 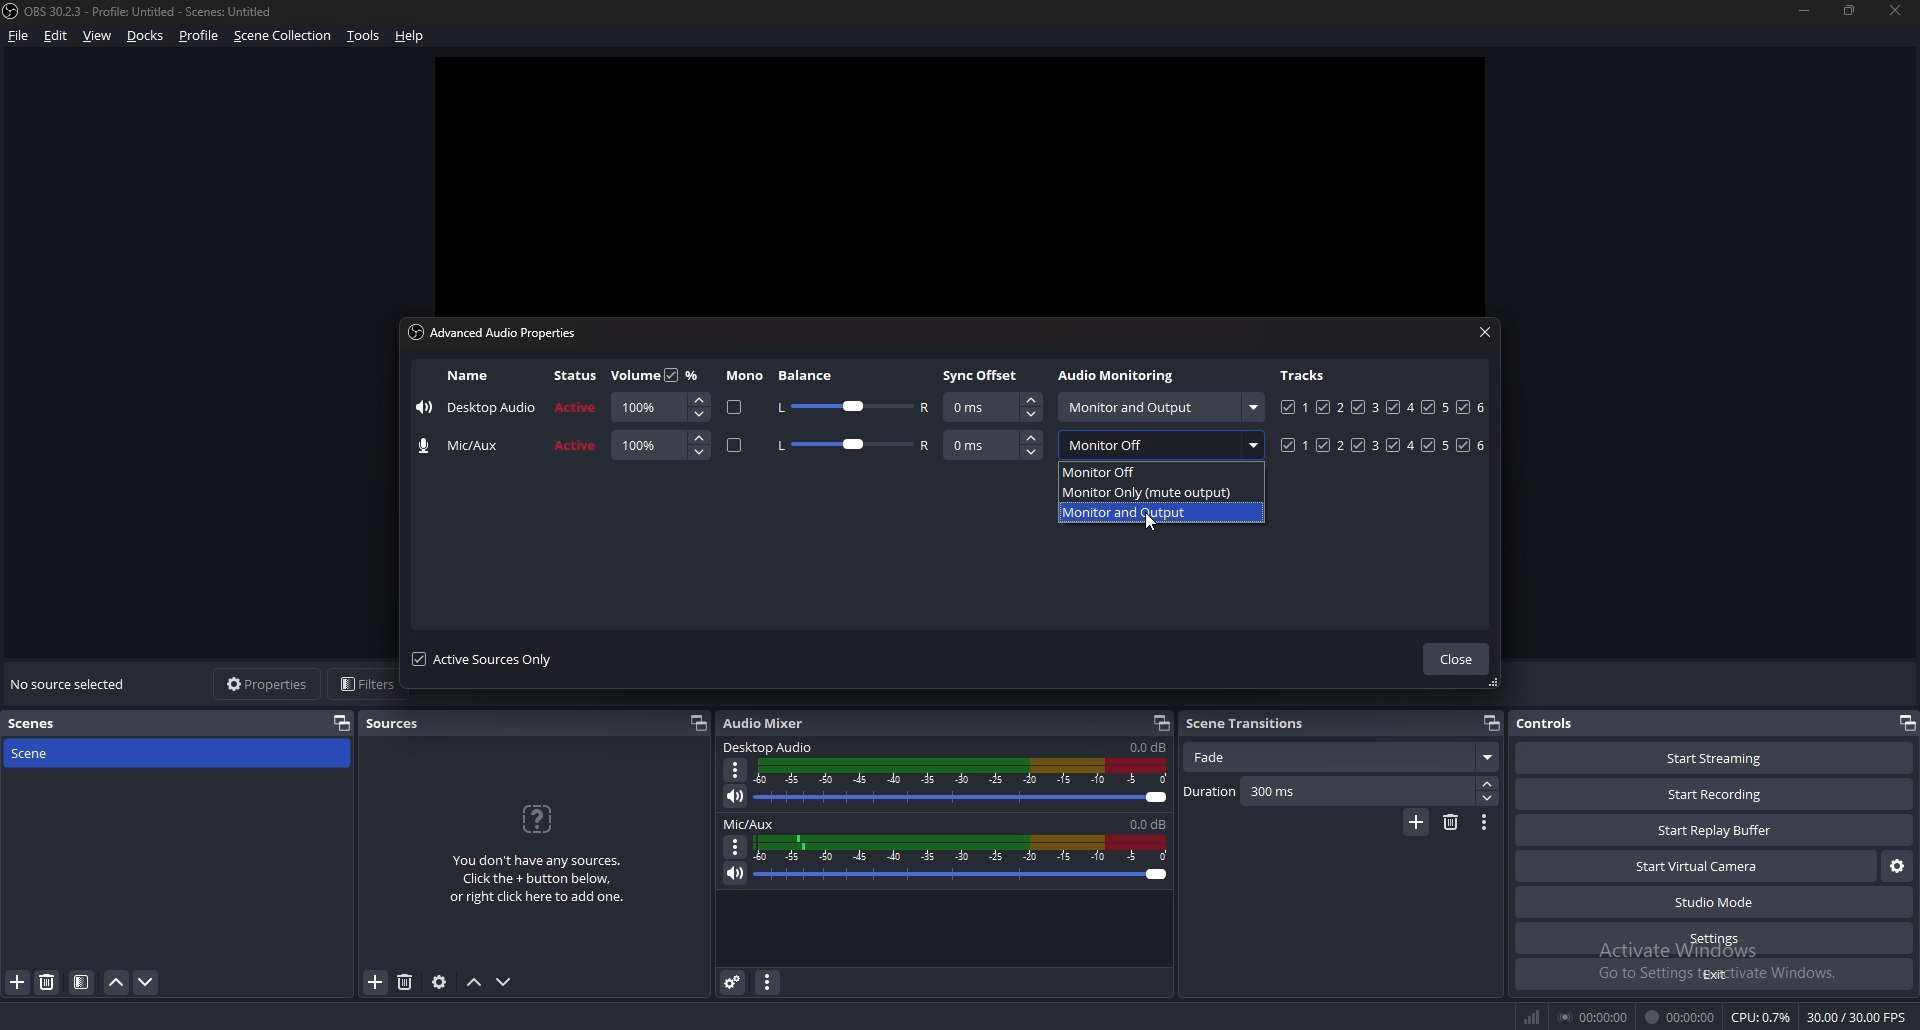 I want to click on mute, so click(x=736, y=798).